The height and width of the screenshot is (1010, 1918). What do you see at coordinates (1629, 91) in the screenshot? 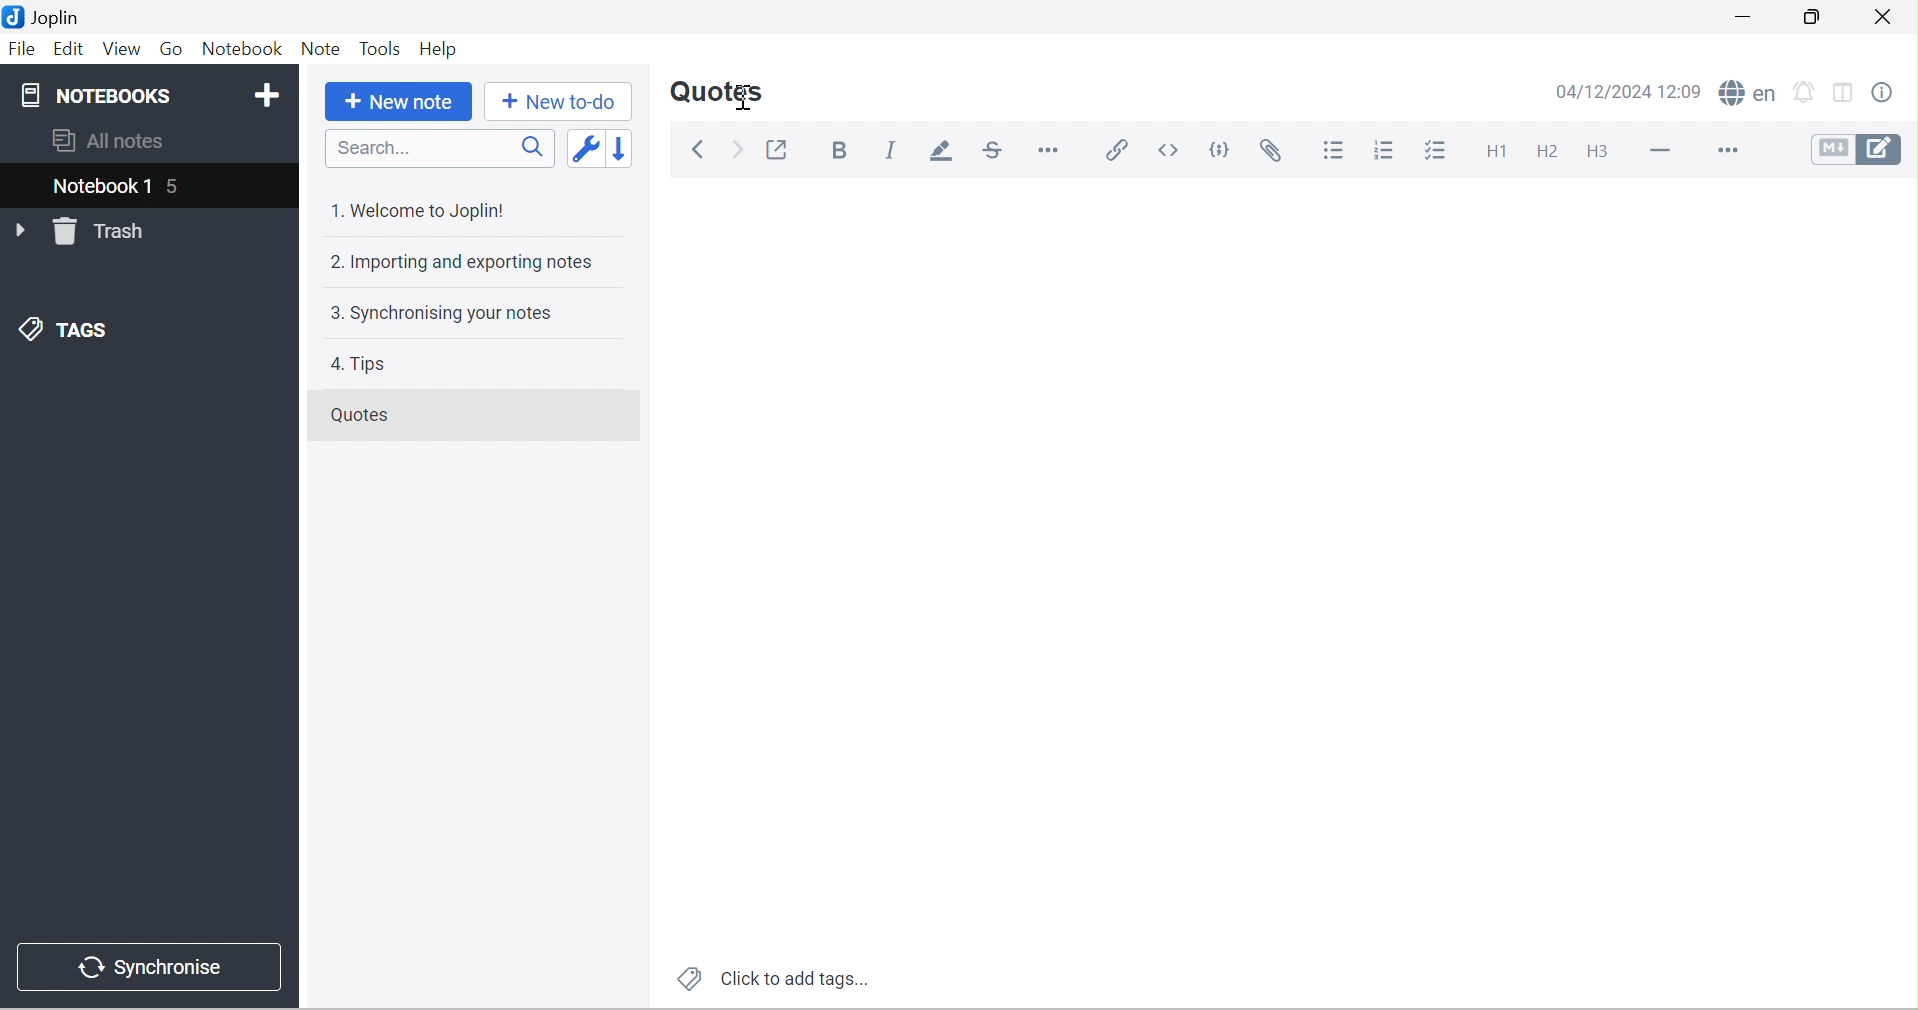
I see `04/12/2024 12:09` at bounding box center [1629, 91].